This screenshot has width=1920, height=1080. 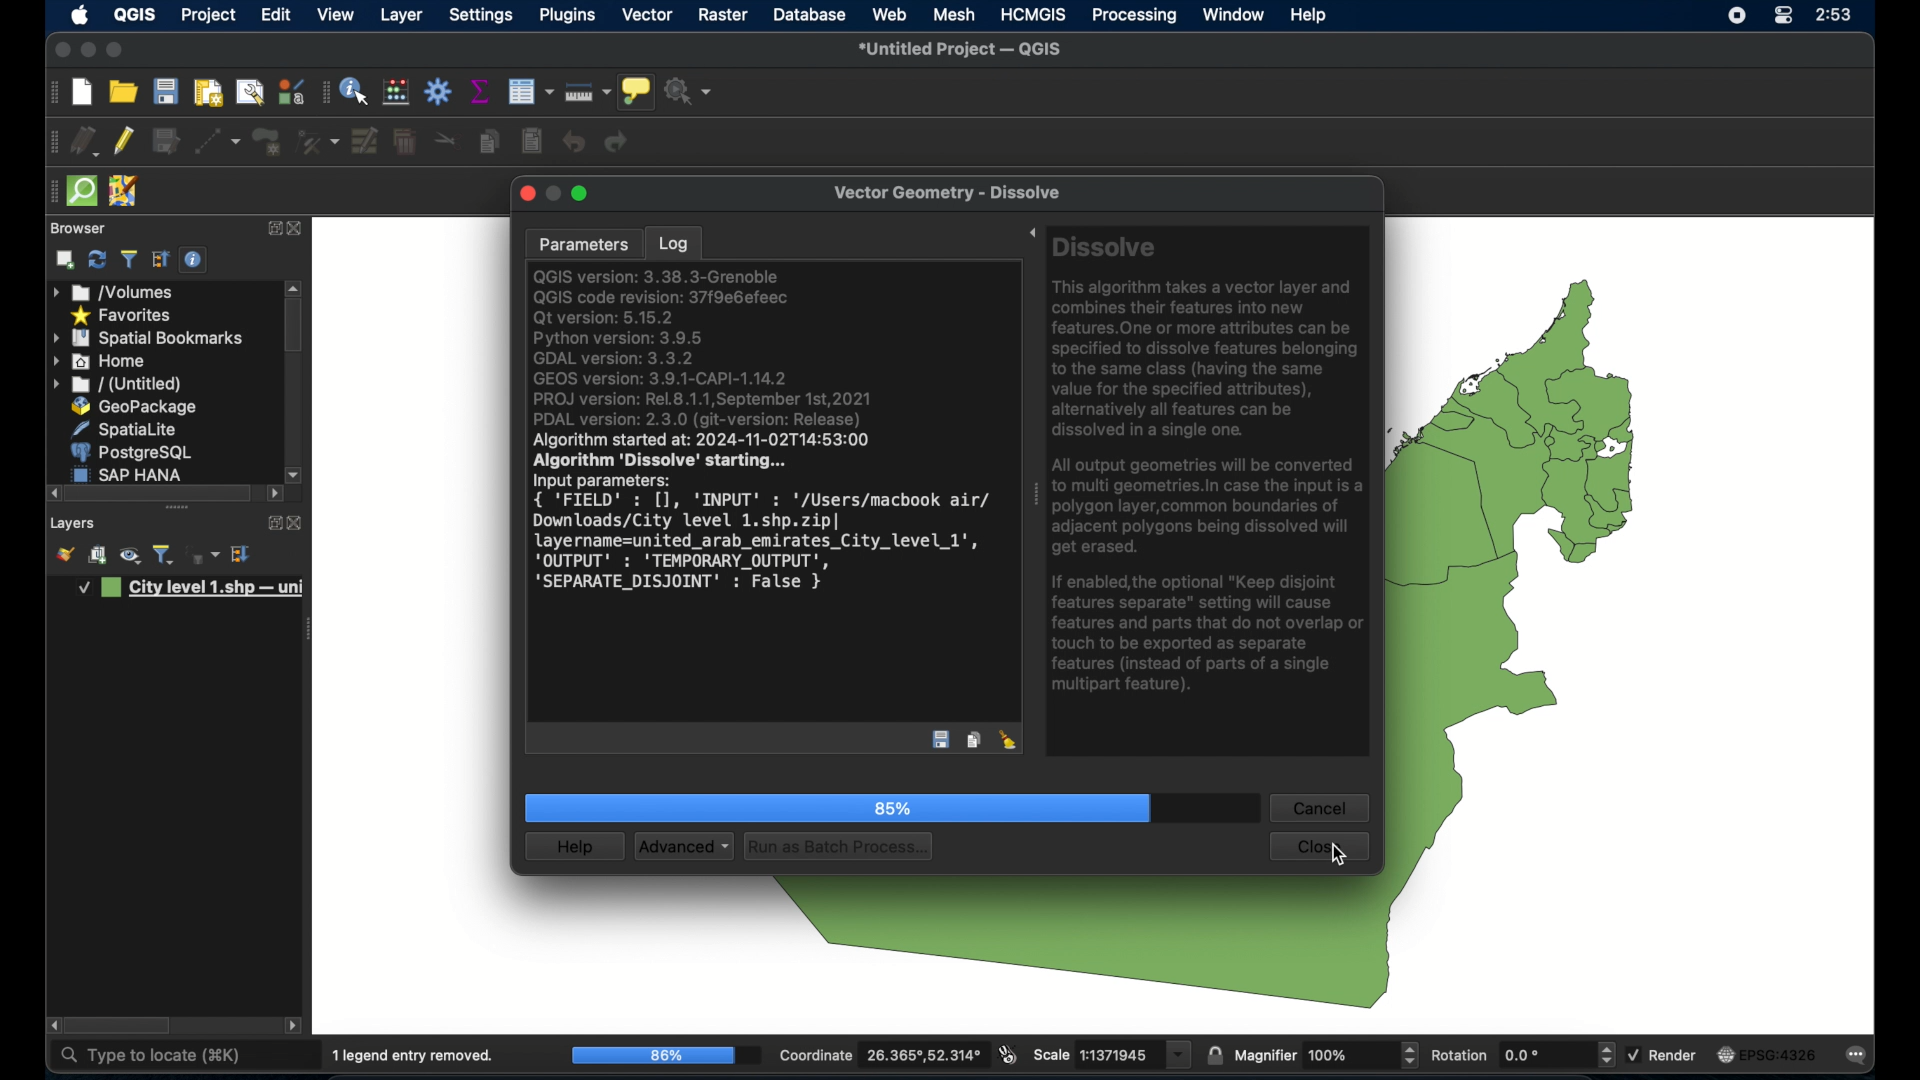 I want to click on expand, so click(x=269, y=521).